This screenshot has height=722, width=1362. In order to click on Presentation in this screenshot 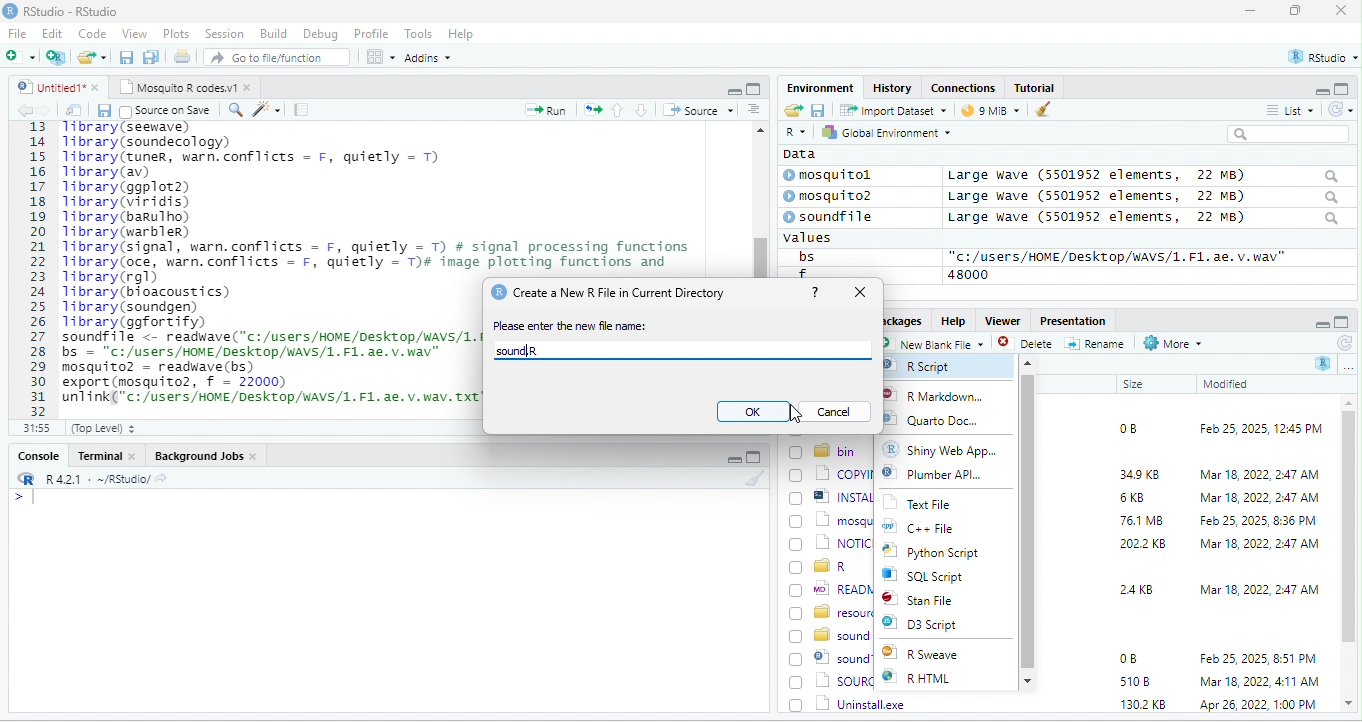, I will do `click(1071, 320)`.